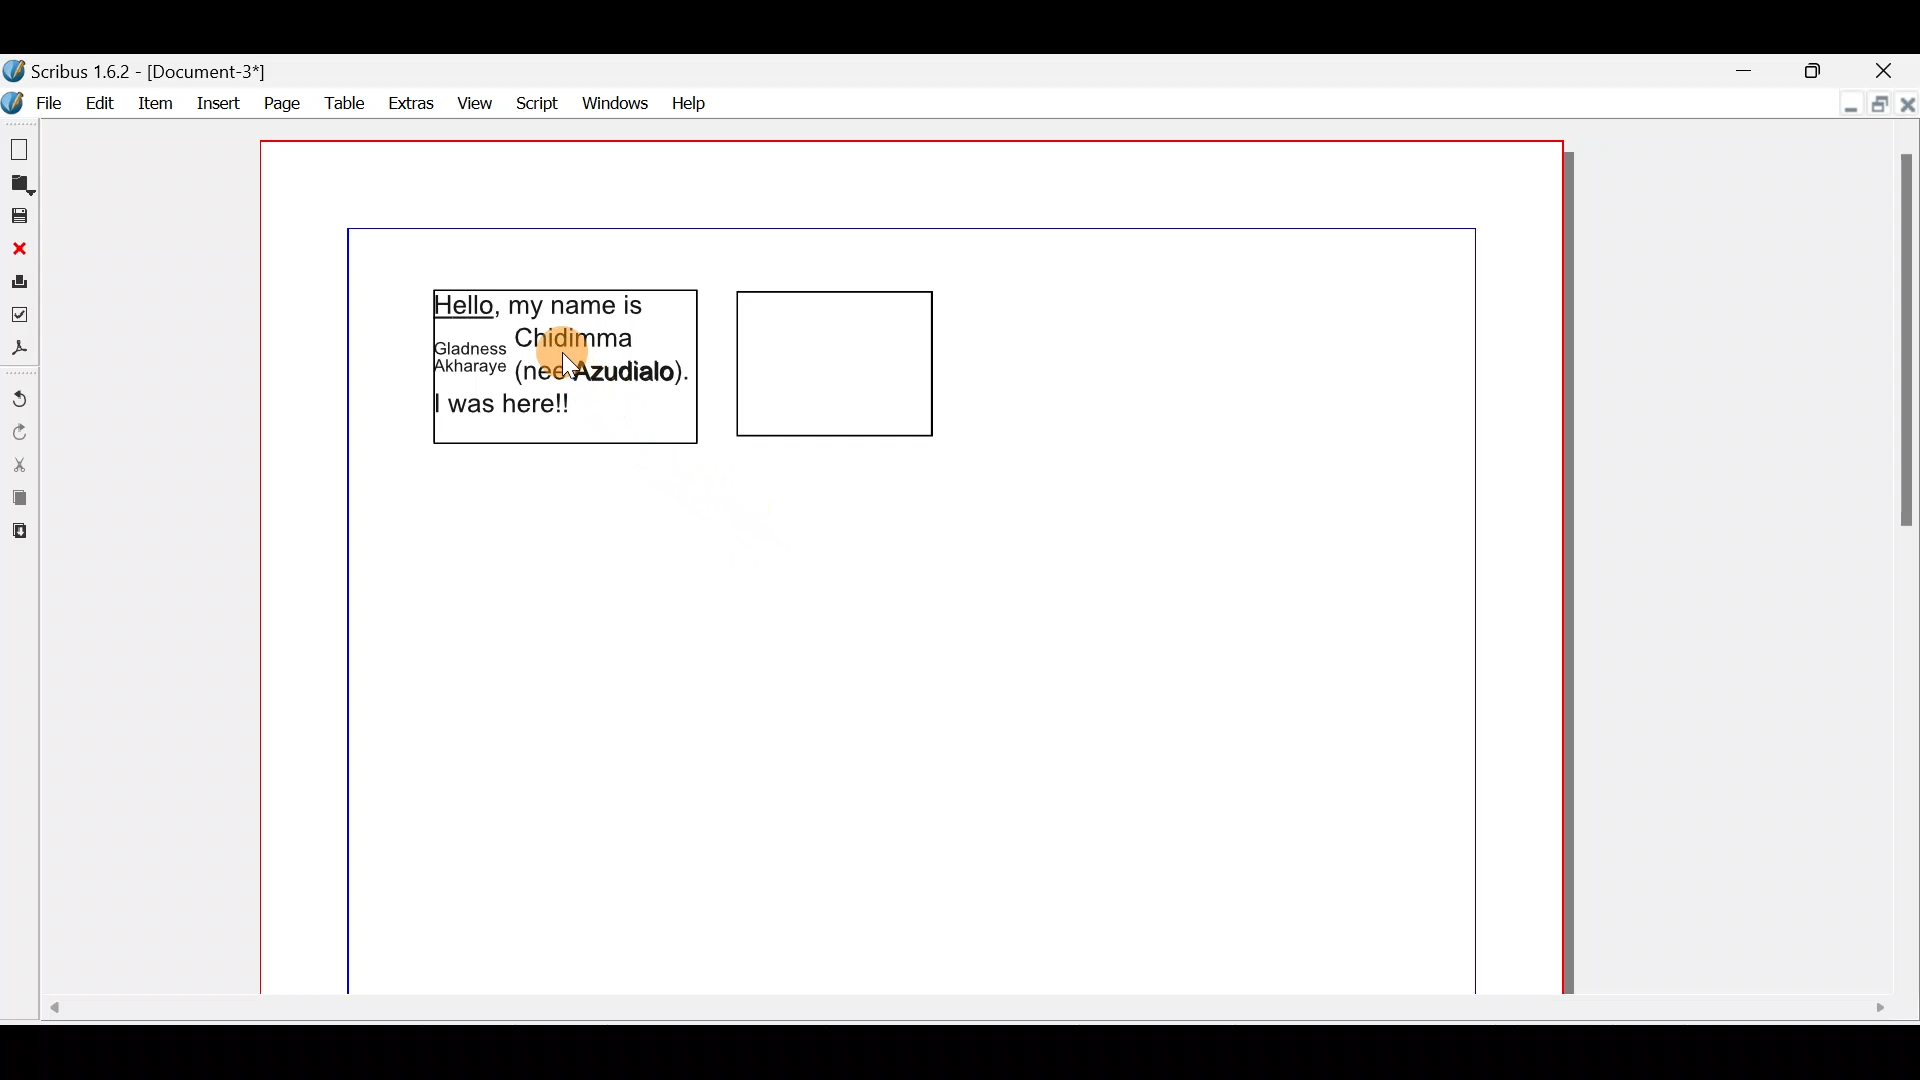 This screenshot has height=1080, width=1920. I want to click on Table, so click(338, 103).